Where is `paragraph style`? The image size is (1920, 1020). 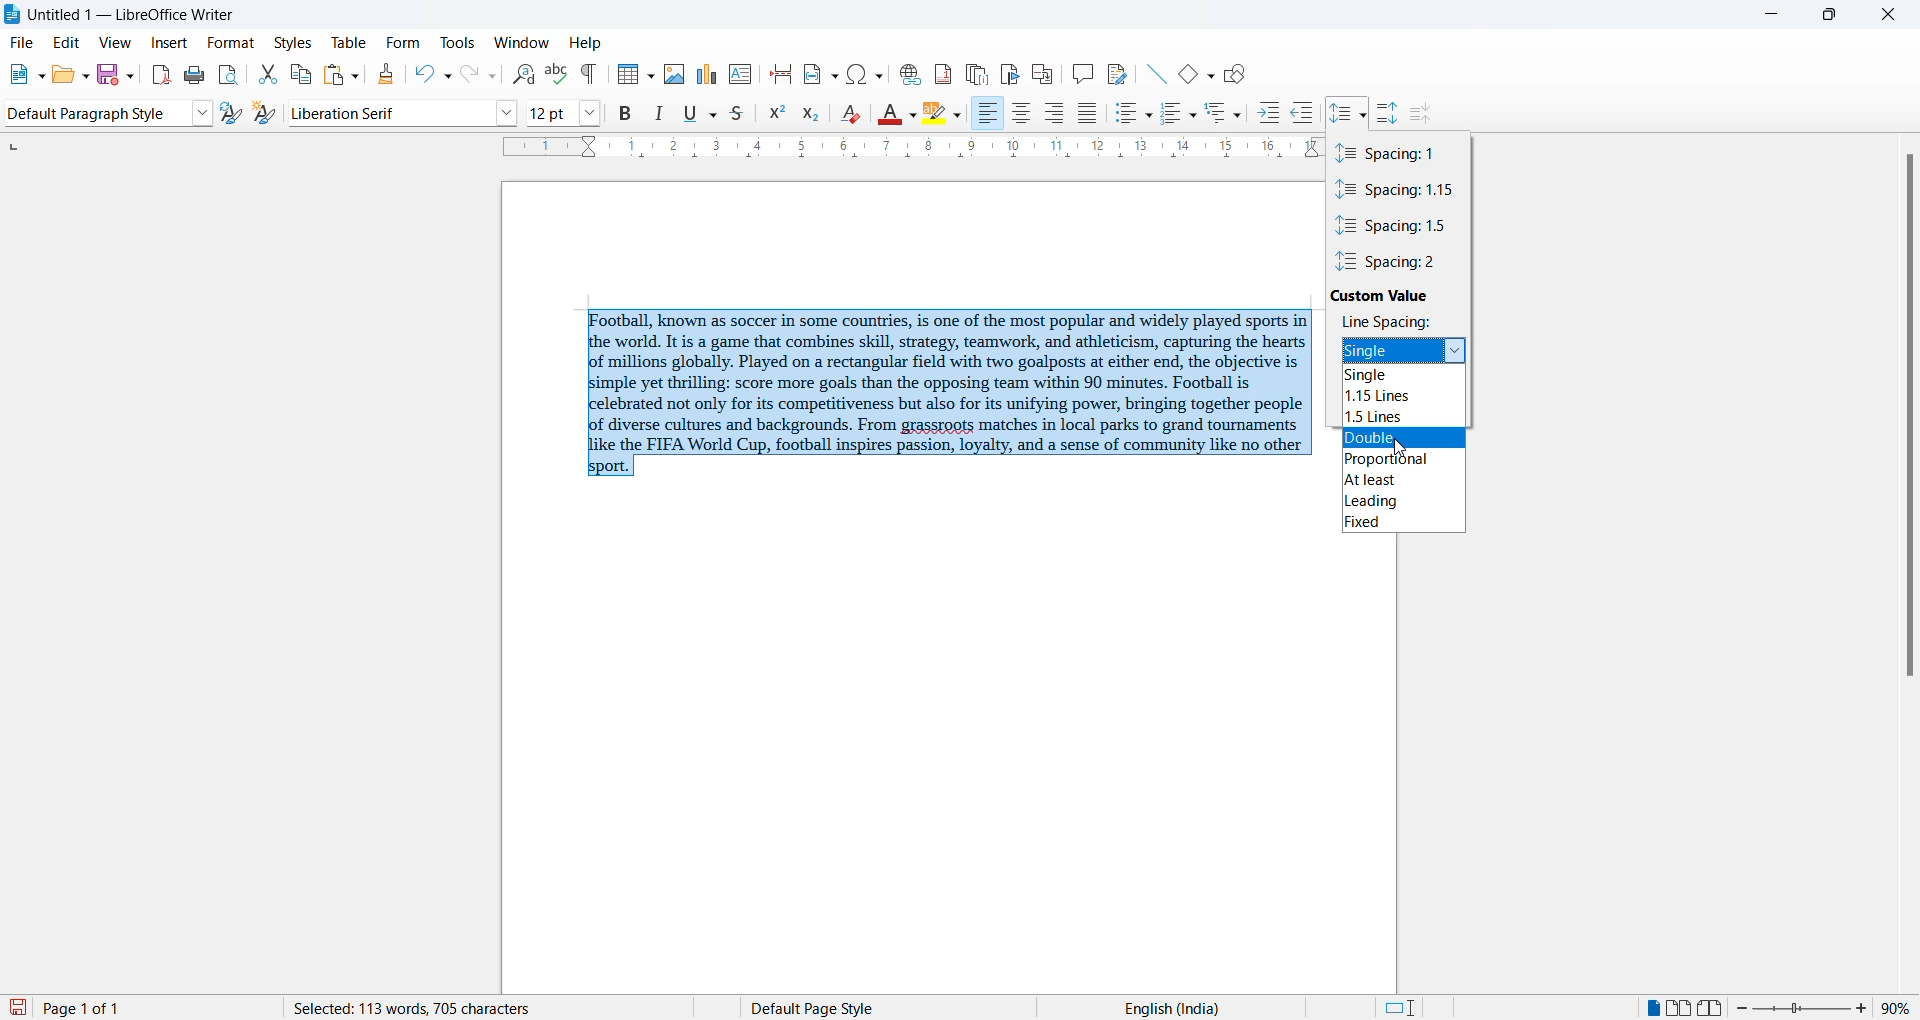 paragraph style is located at coordinates (100, 112).